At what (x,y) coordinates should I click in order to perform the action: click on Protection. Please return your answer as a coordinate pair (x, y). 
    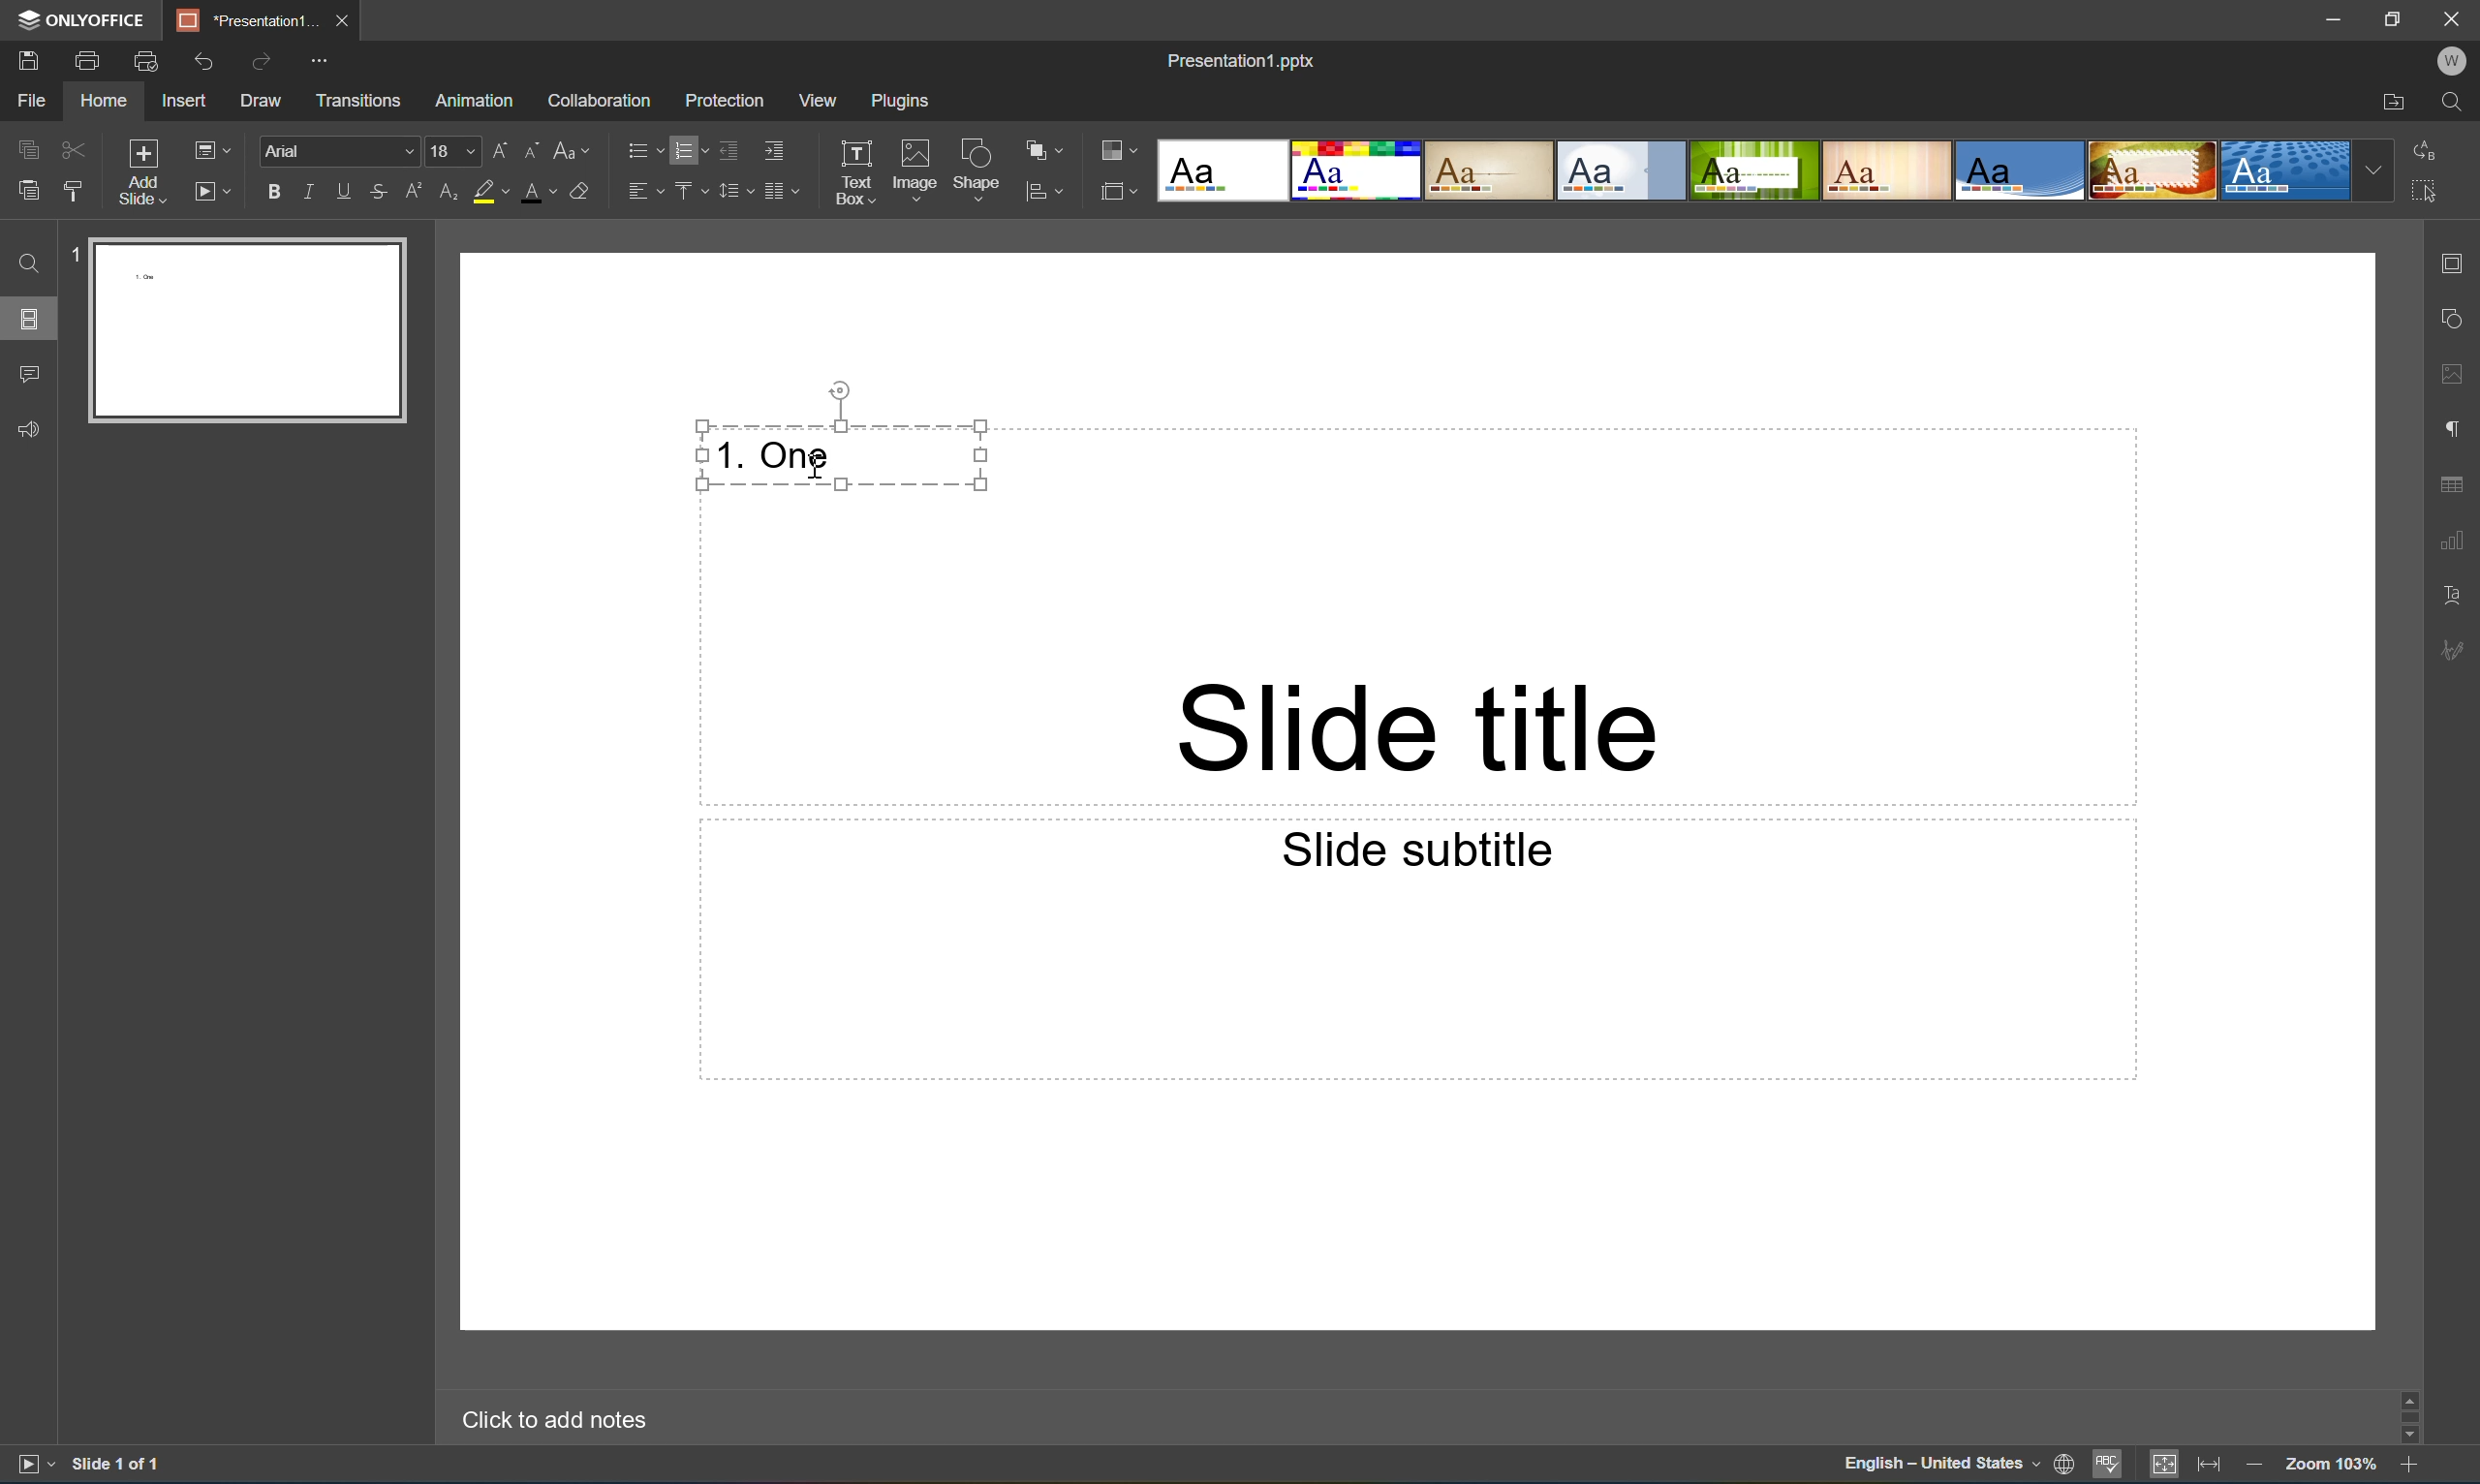
    Looking at the image, I should click on (724, 100).